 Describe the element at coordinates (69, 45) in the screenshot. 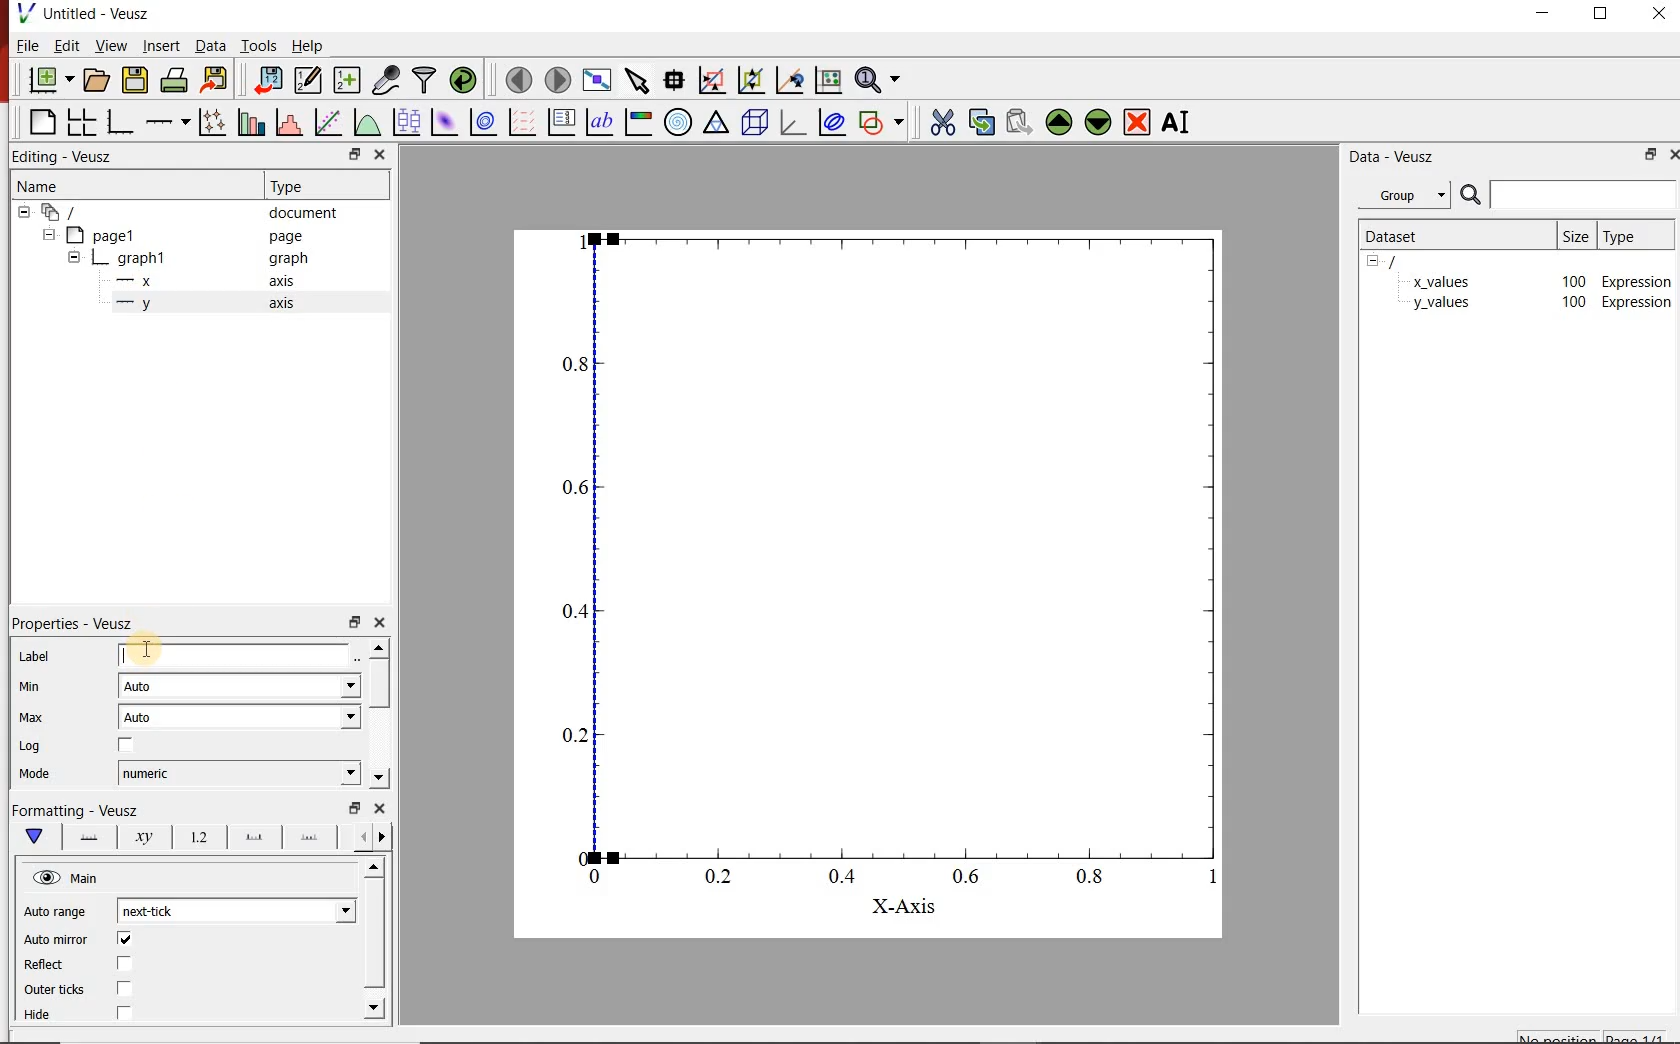

I see `edit ` at that location.